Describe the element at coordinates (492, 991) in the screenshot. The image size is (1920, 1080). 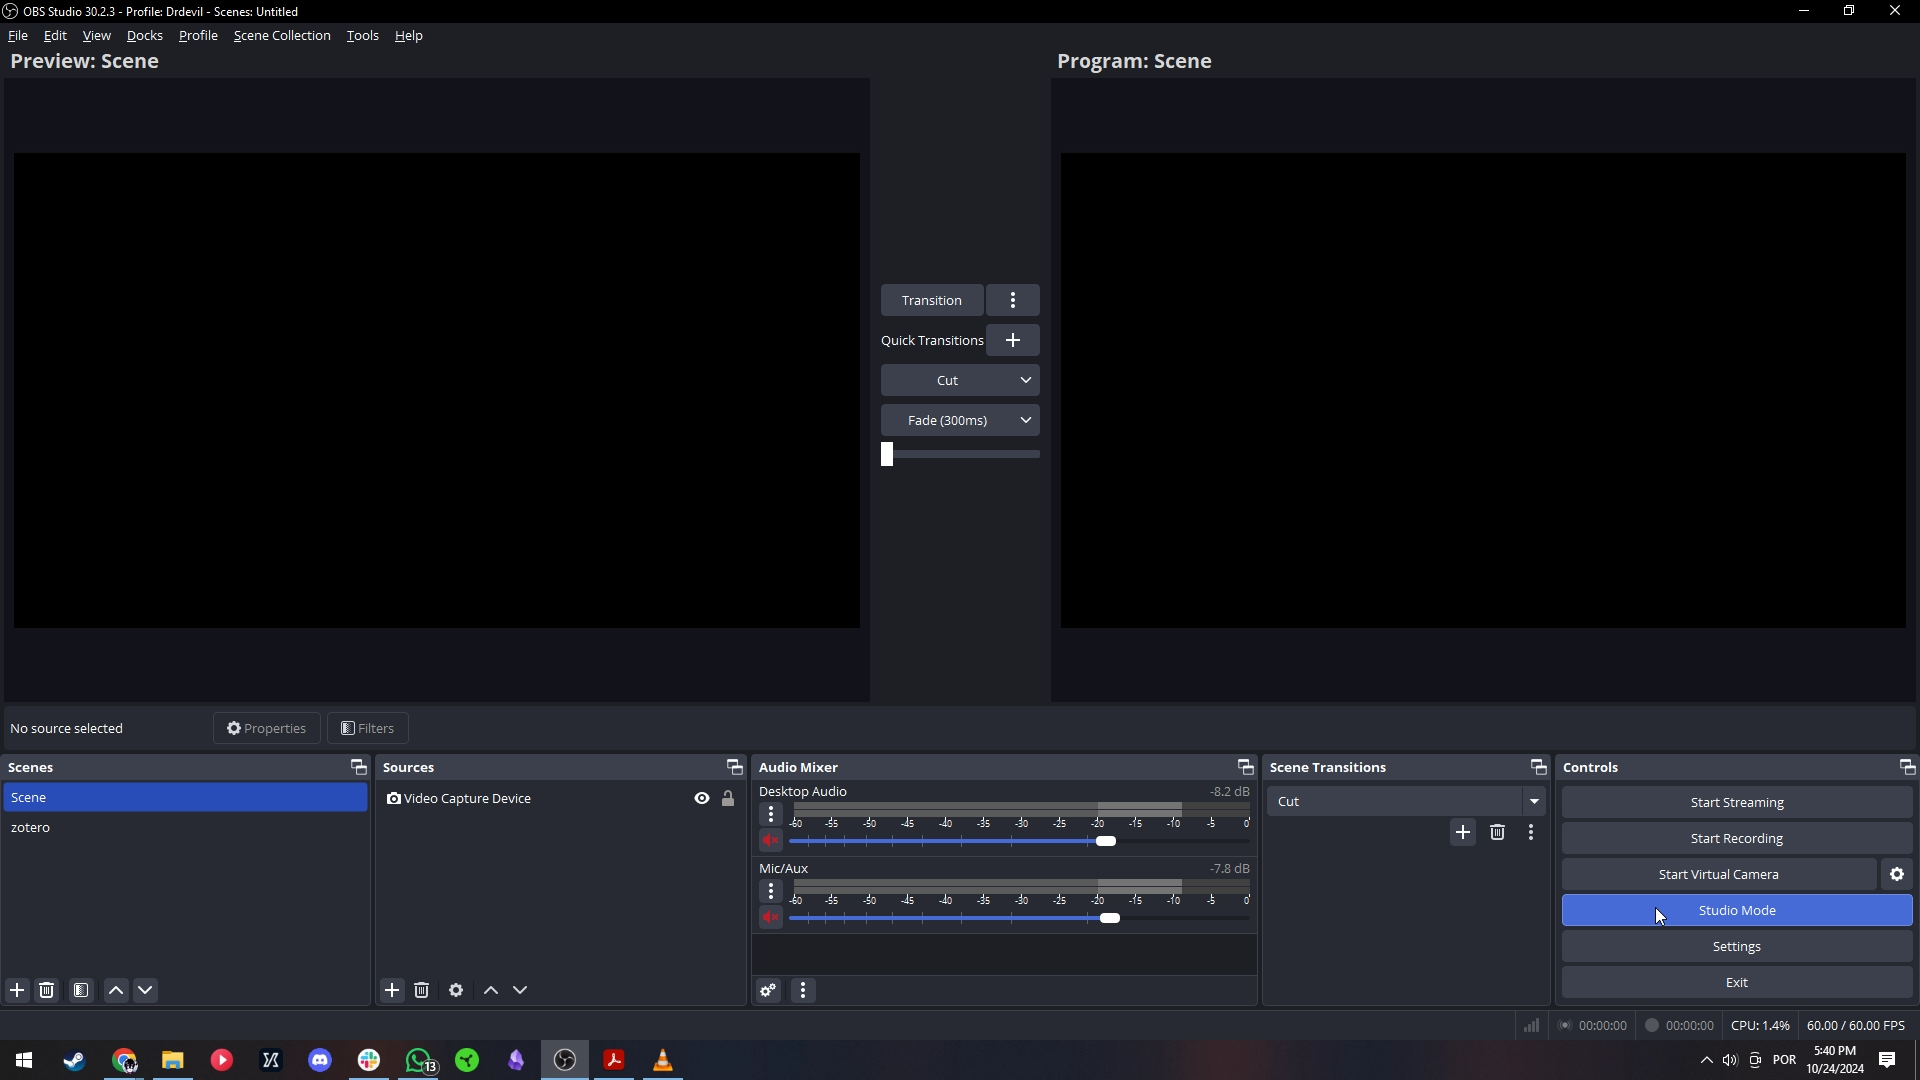
I see `Move source up` at that location.